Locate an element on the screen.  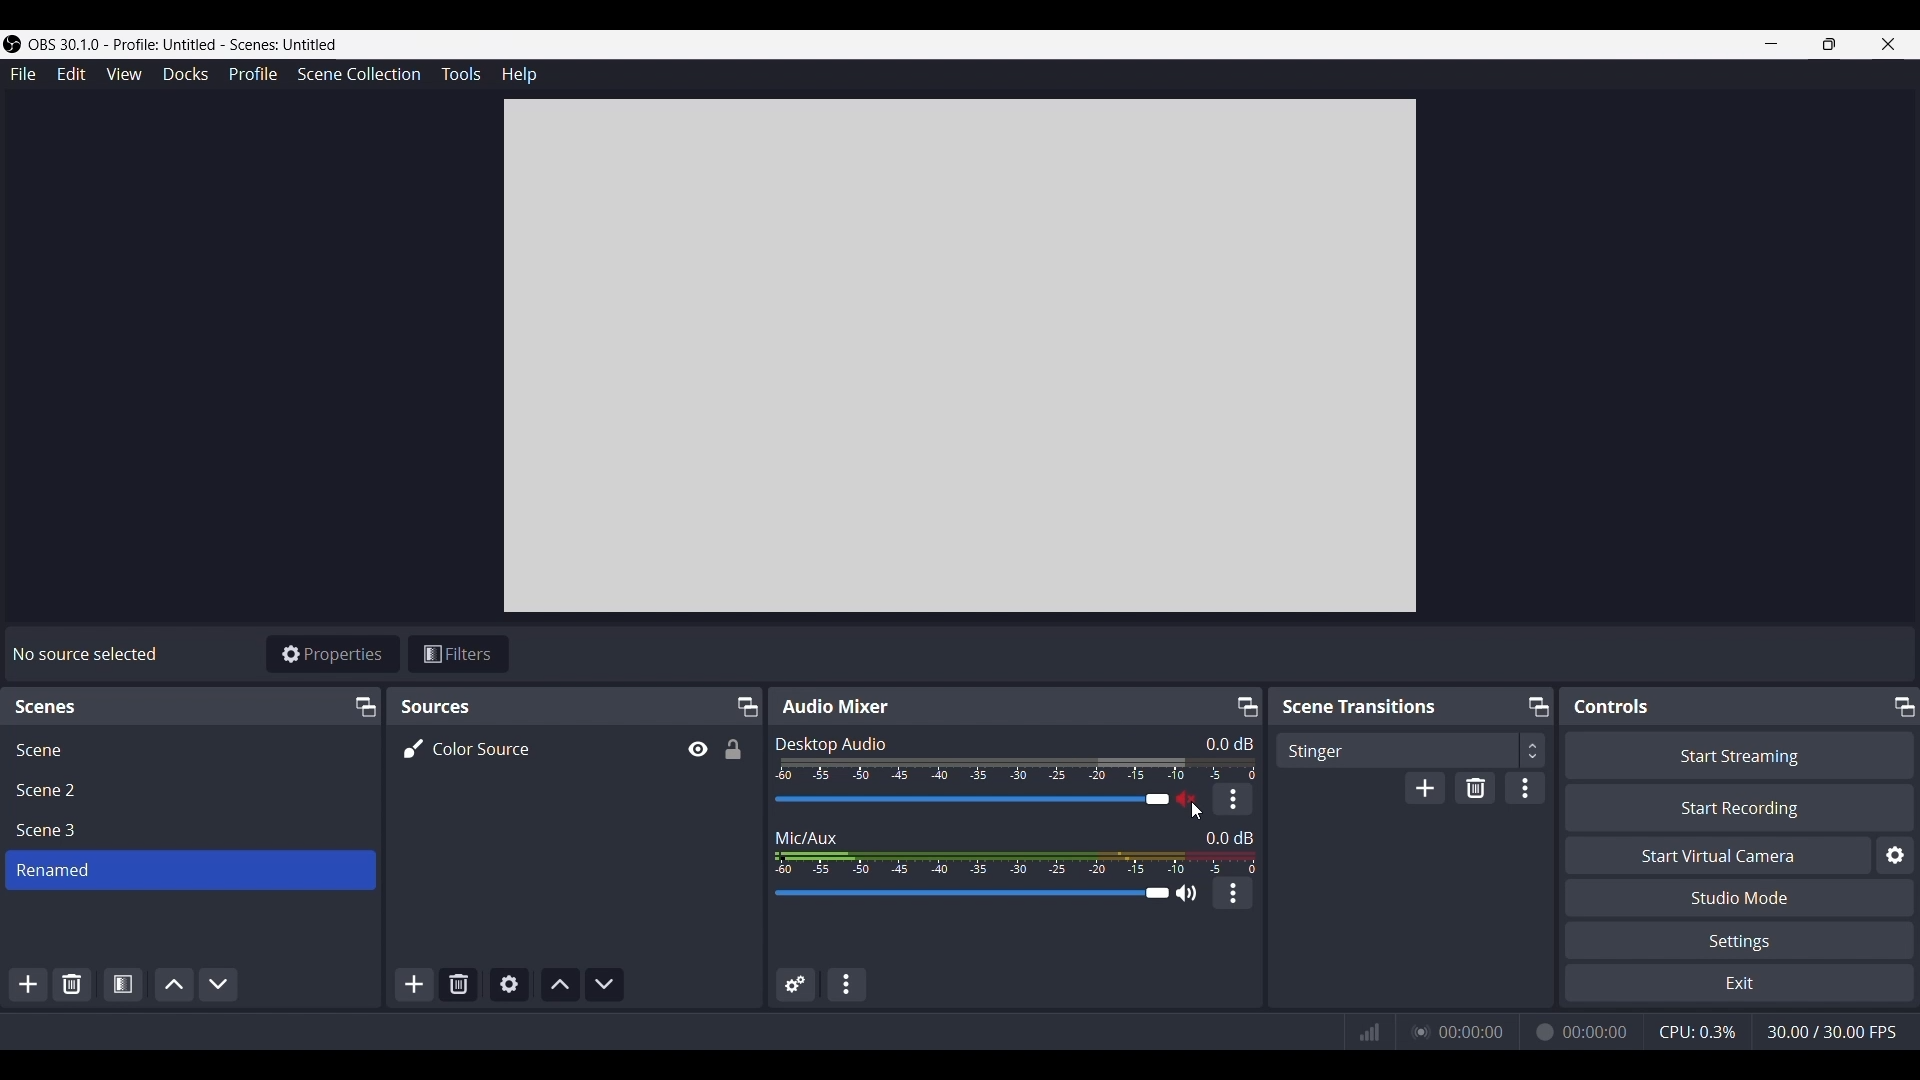
Scenes is located at coordinates (49, 706).